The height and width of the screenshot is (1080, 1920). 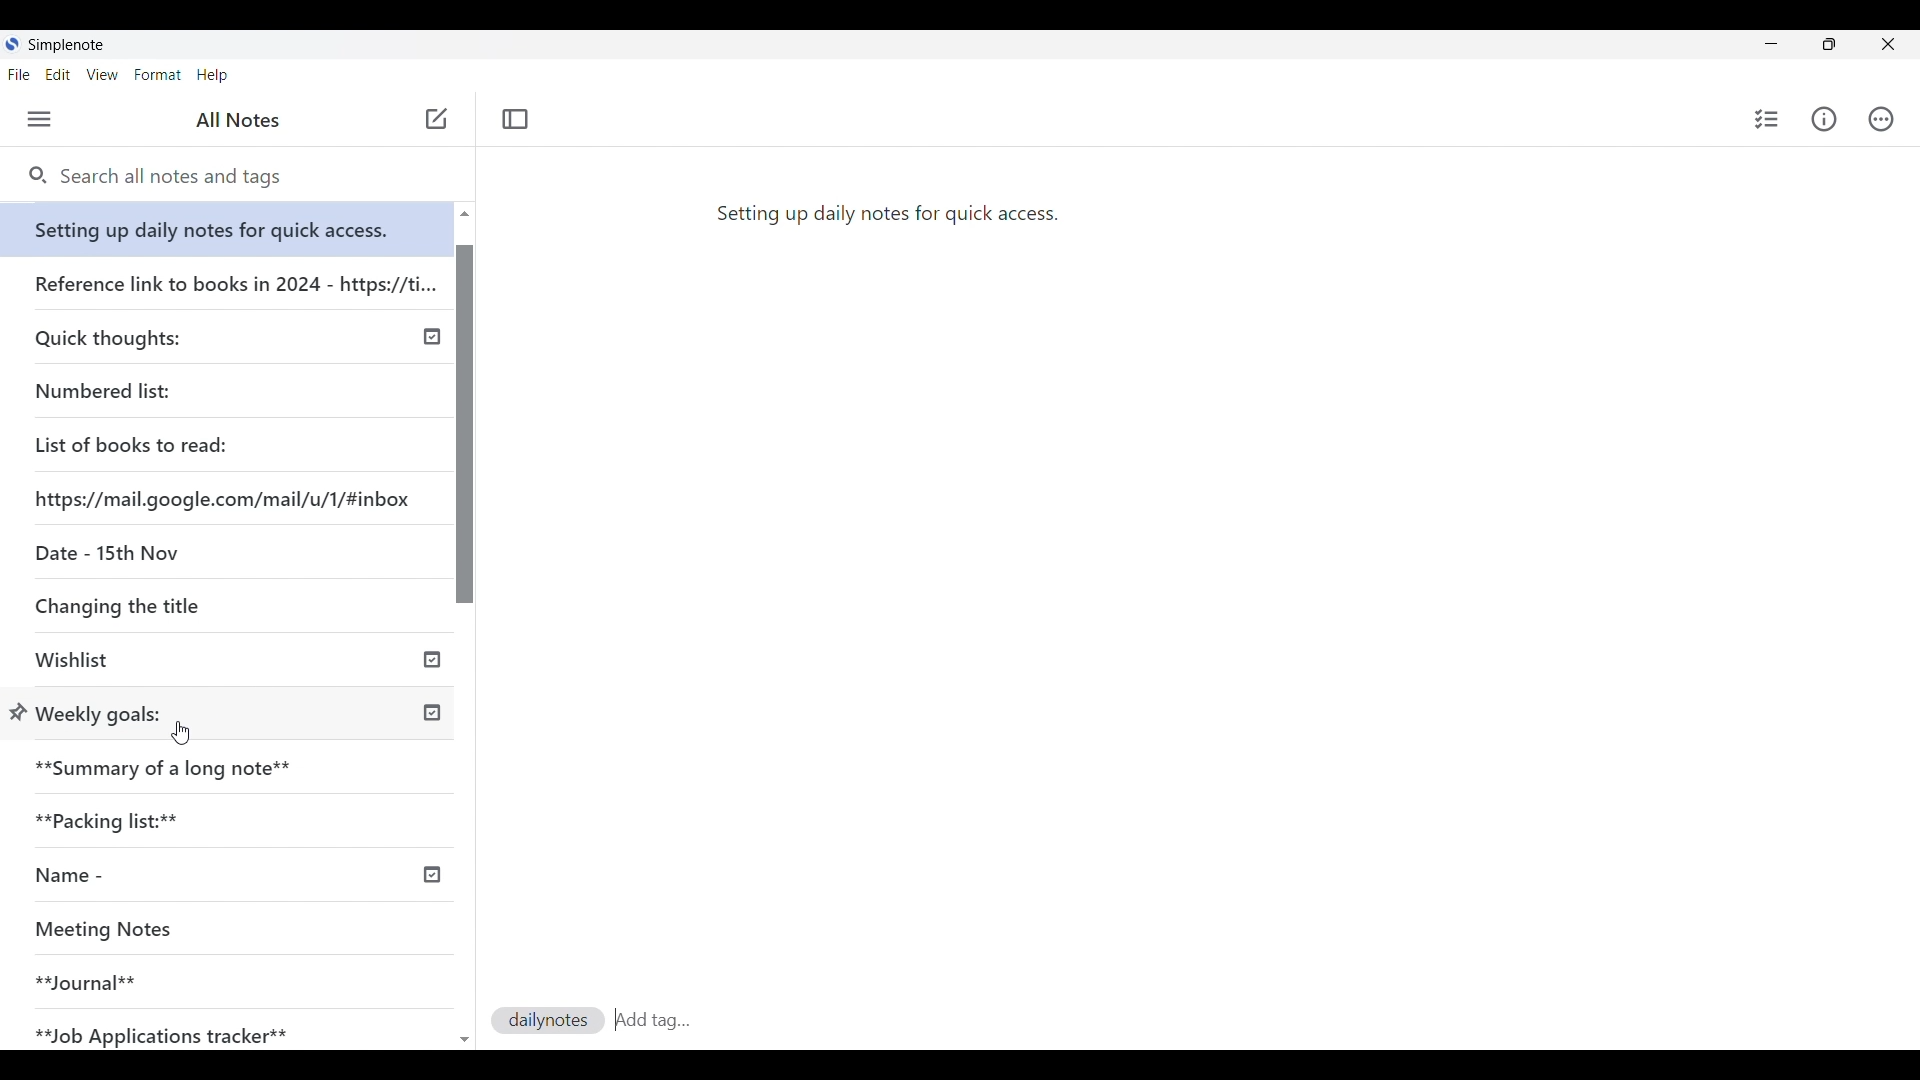 I want to click on Cursor , so click(x=180, y=733).